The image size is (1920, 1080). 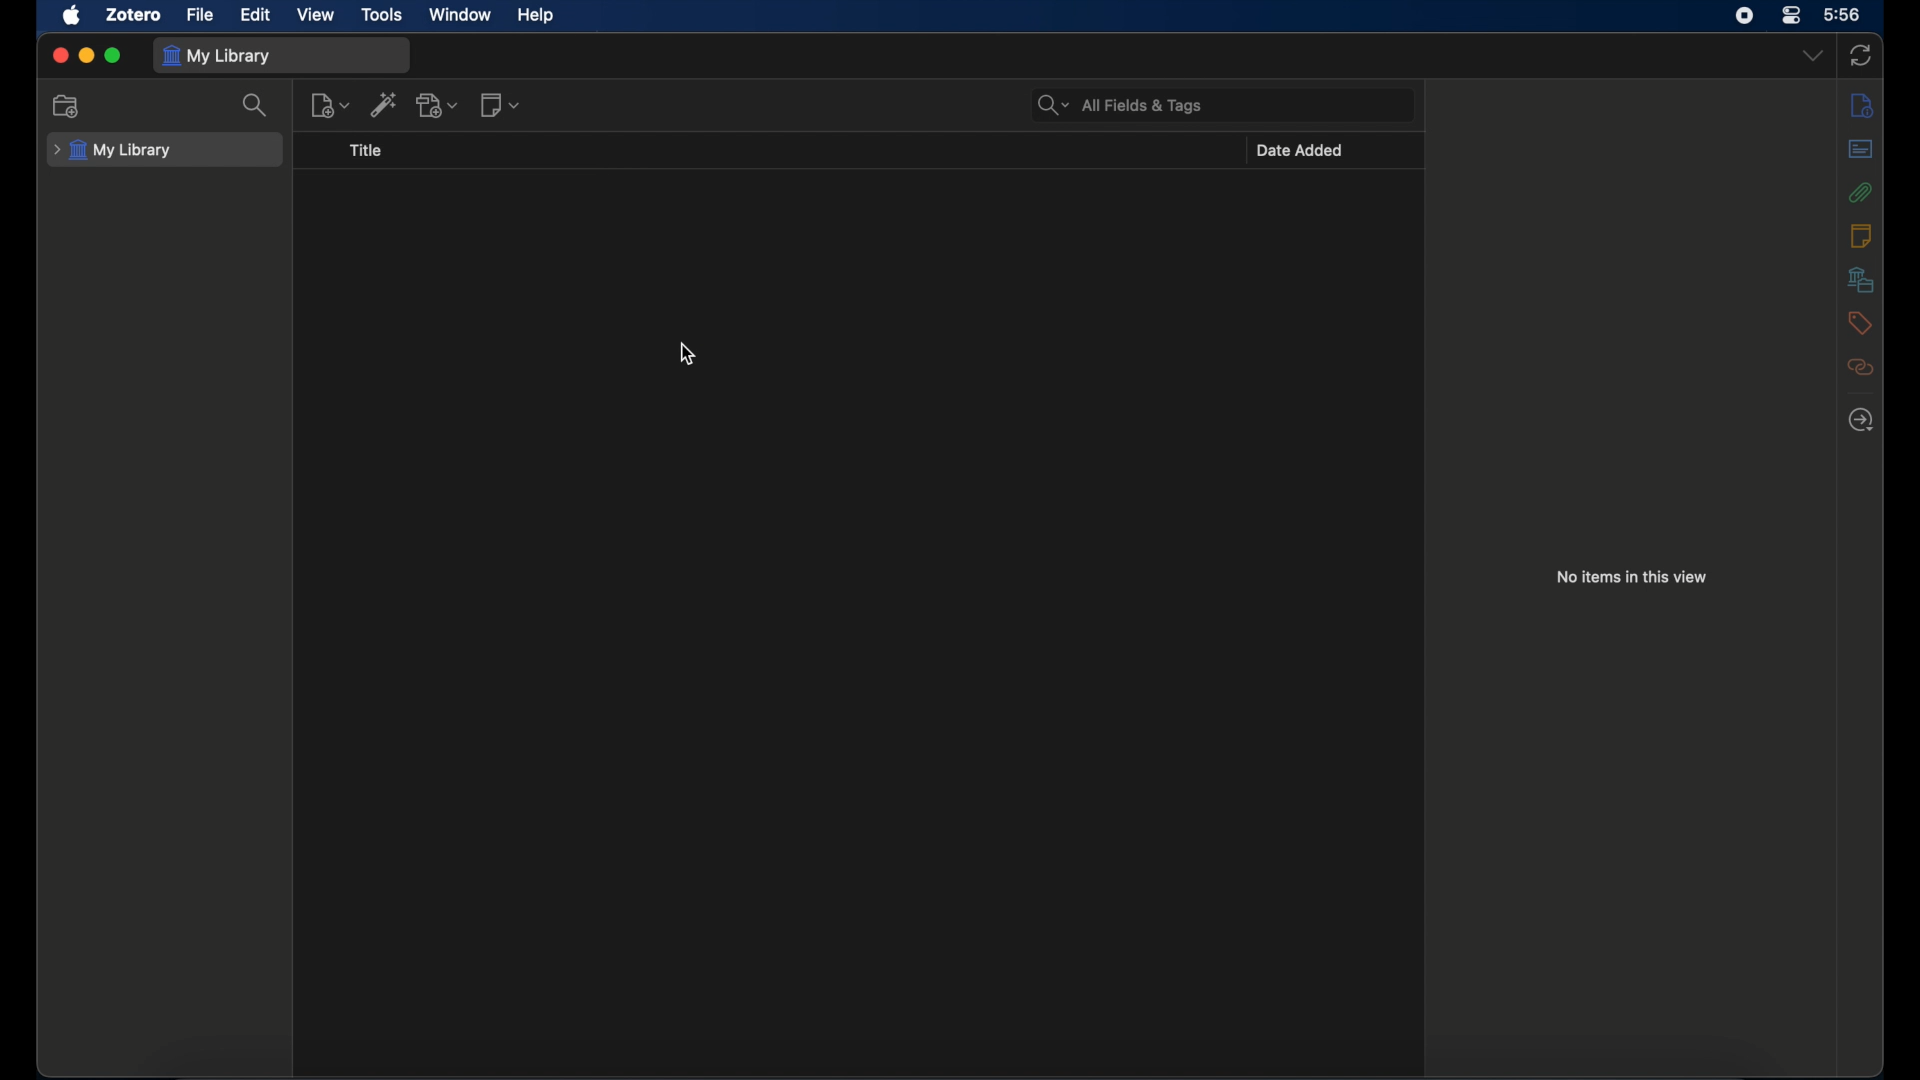 What do you see at coordinates (71, 15) in the screenshot?
I see `apple icon` at bounding box center [71, 15].